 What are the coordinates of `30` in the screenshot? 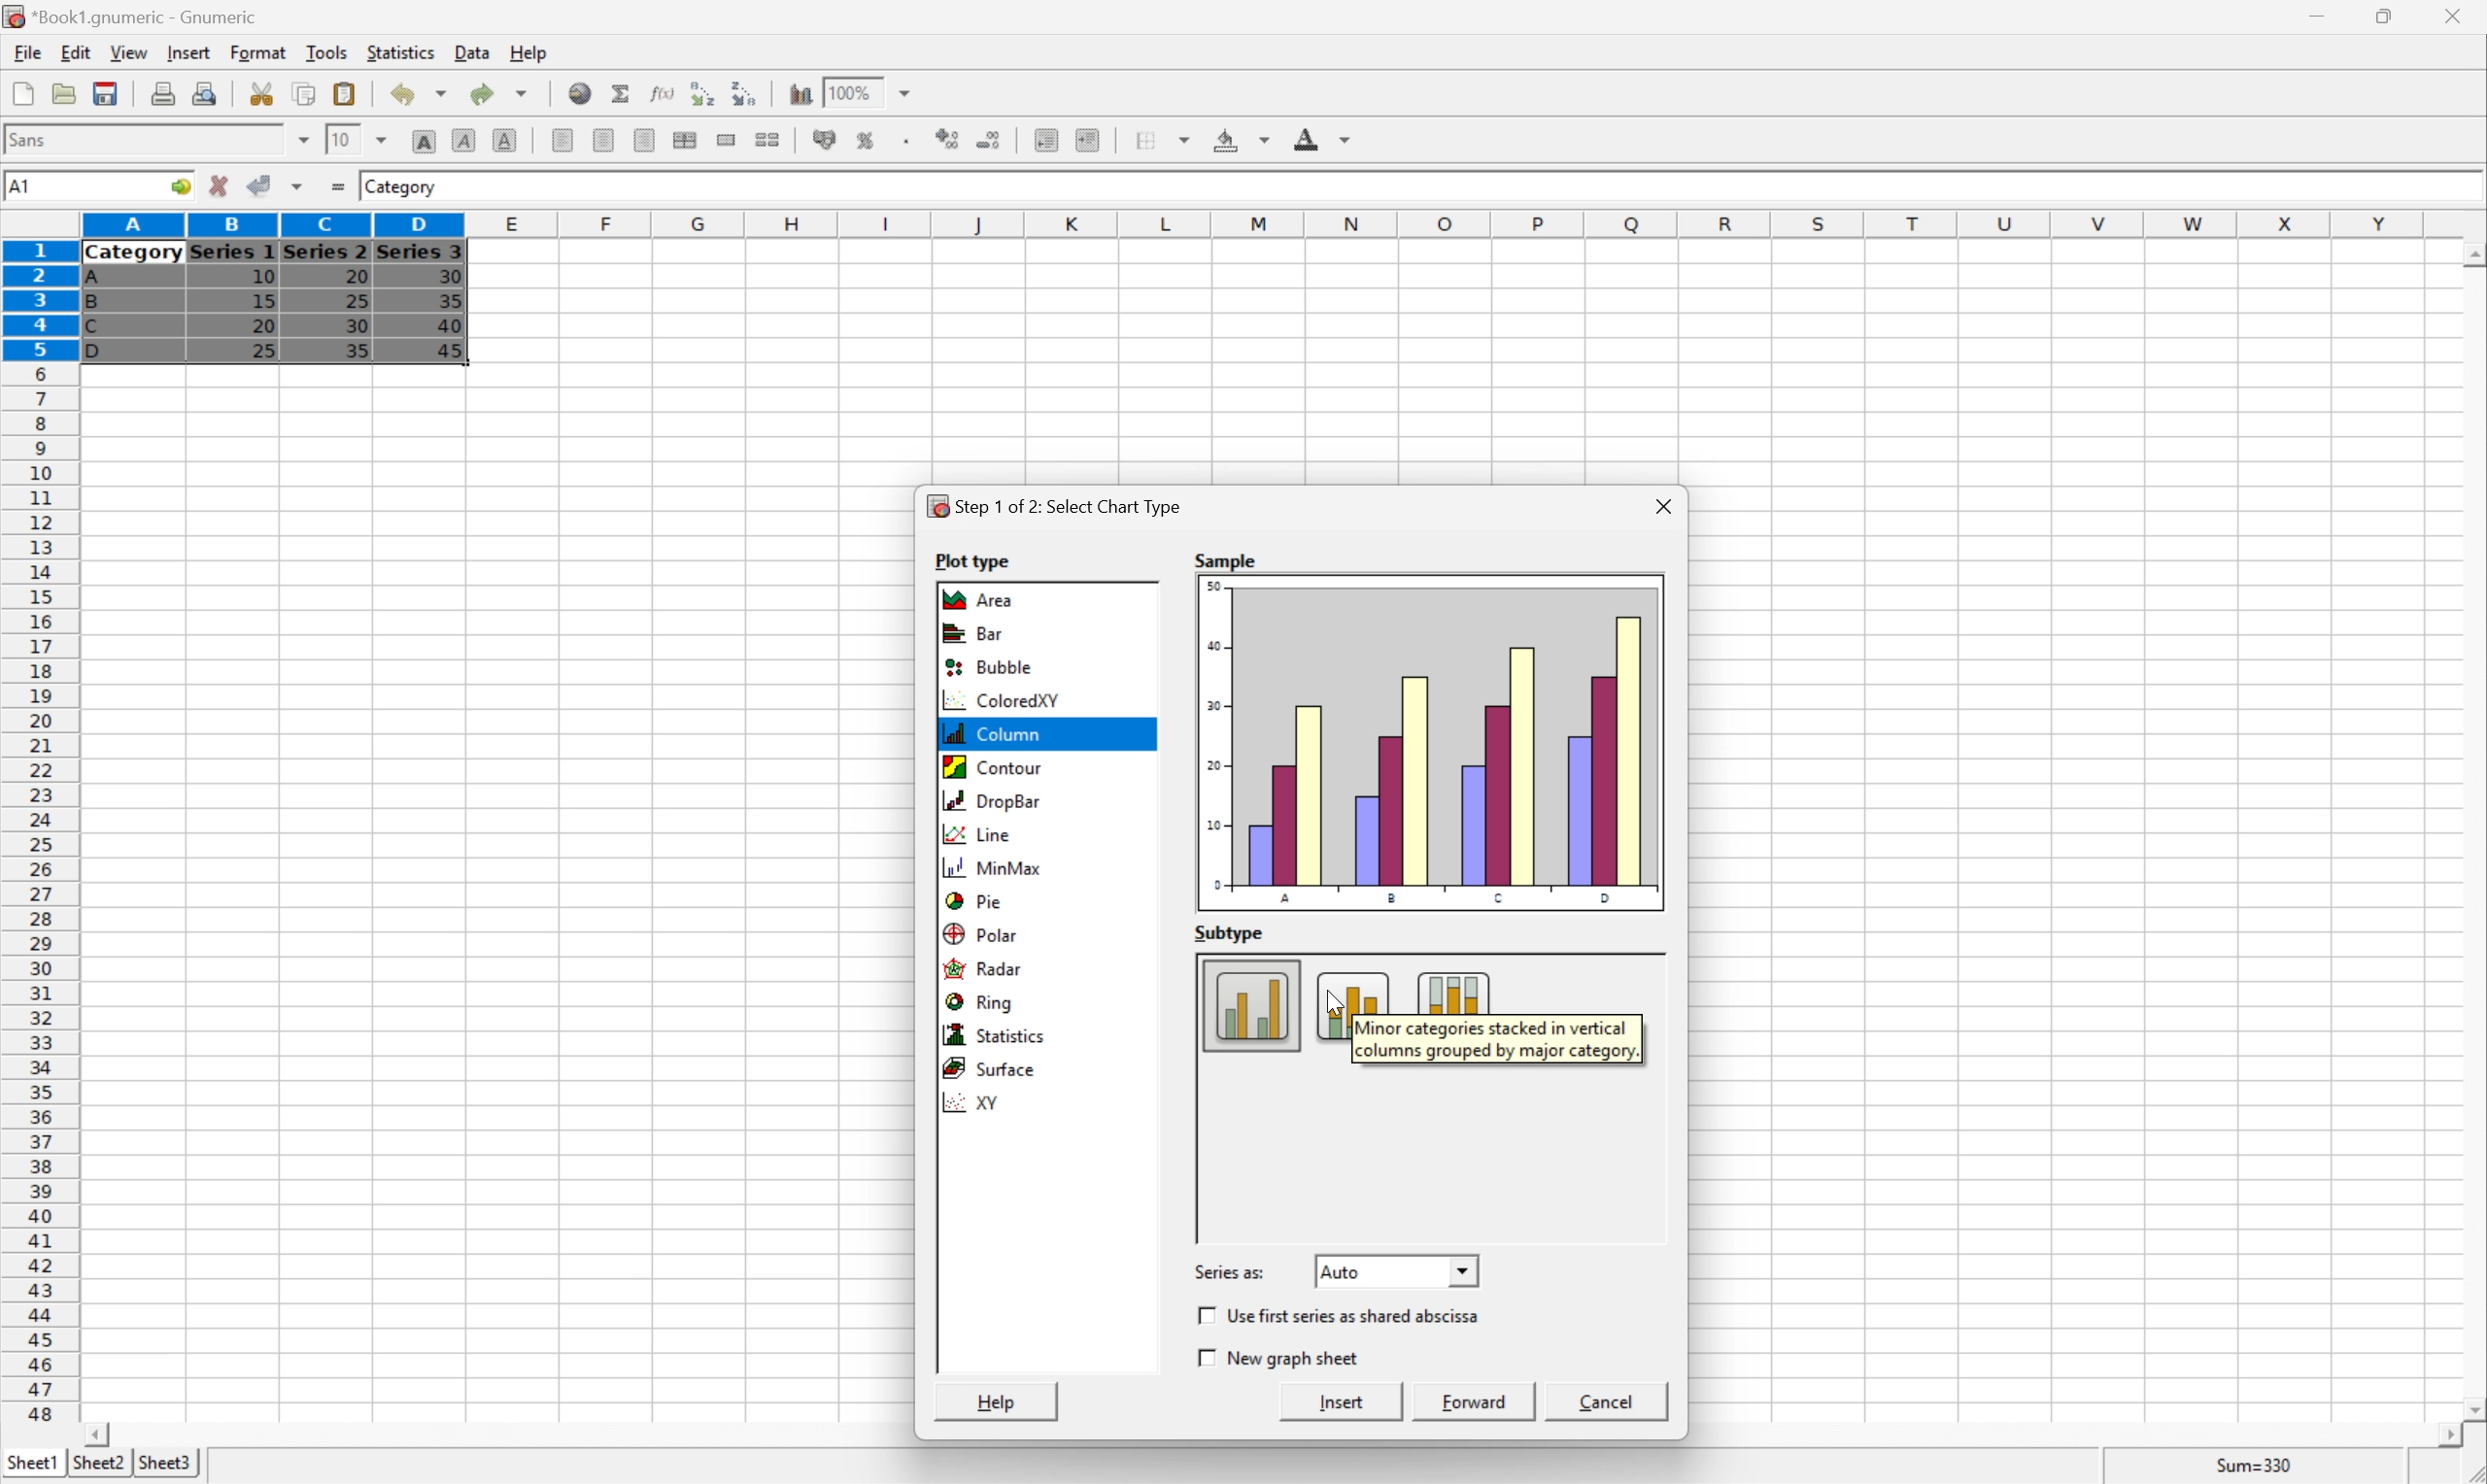 It's located at (359, 328).